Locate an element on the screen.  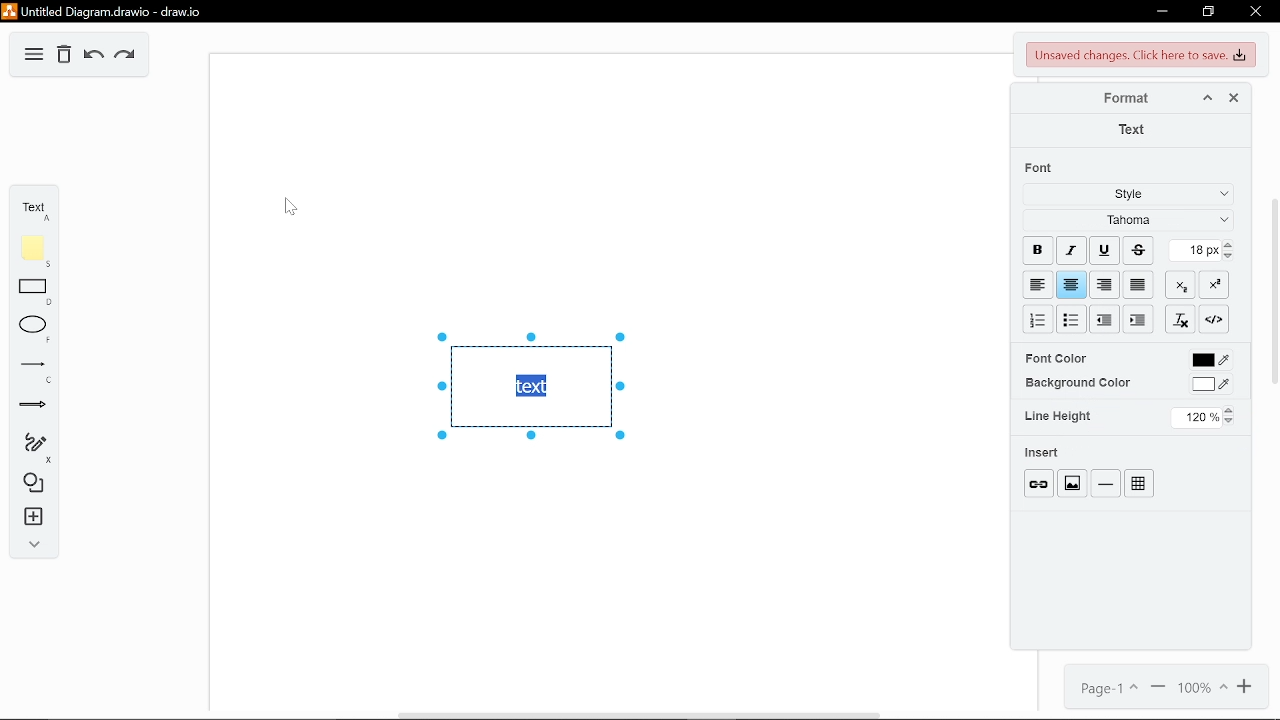
collapse is located at coordinates (30, 545).